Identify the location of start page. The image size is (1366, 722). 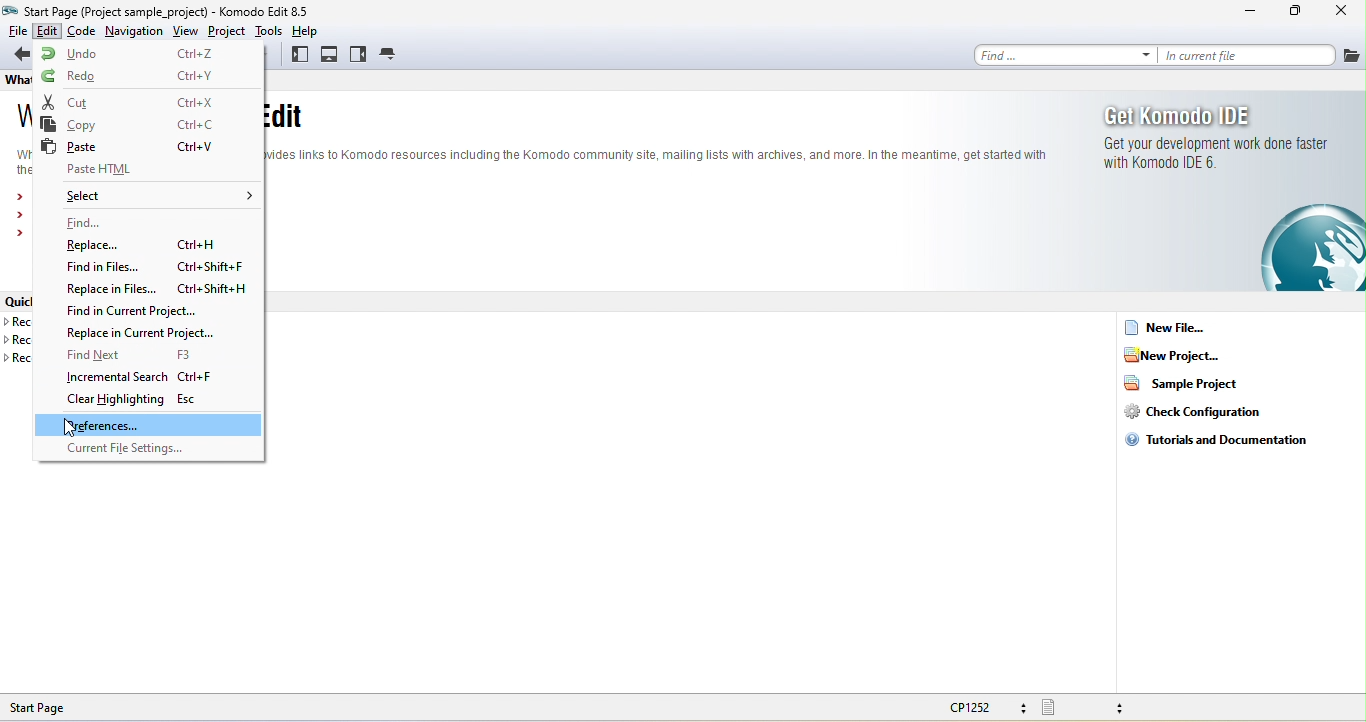
(36, 708).